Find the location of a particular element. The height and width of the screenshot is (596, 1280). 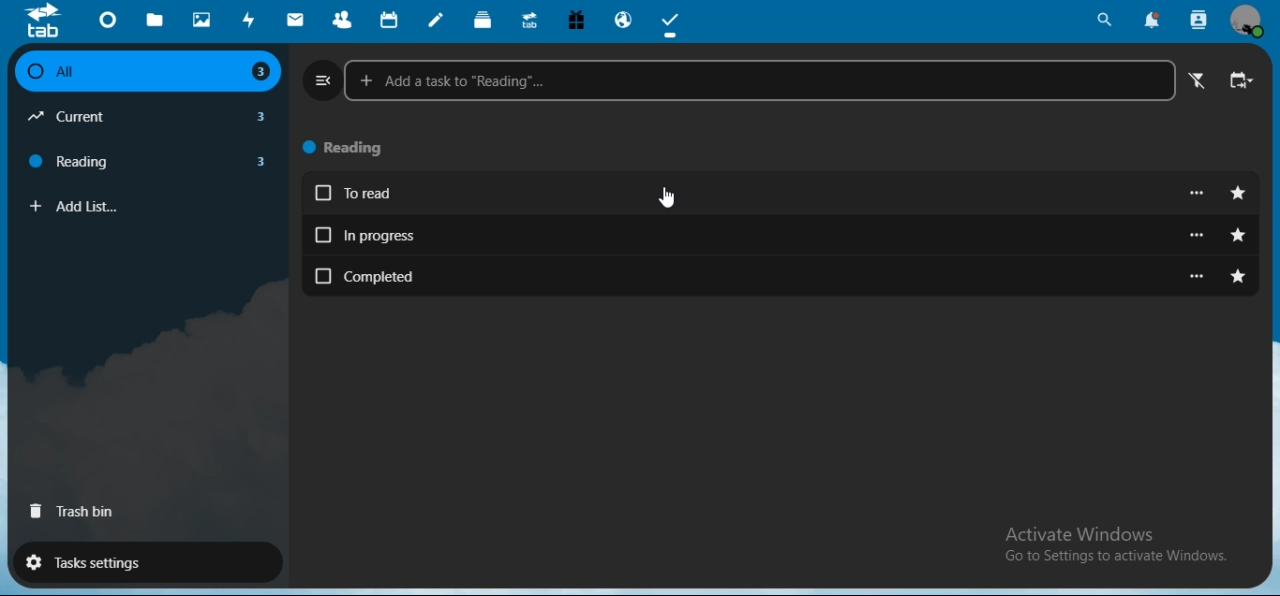

Checkbox is located at coordinates (32, 72).